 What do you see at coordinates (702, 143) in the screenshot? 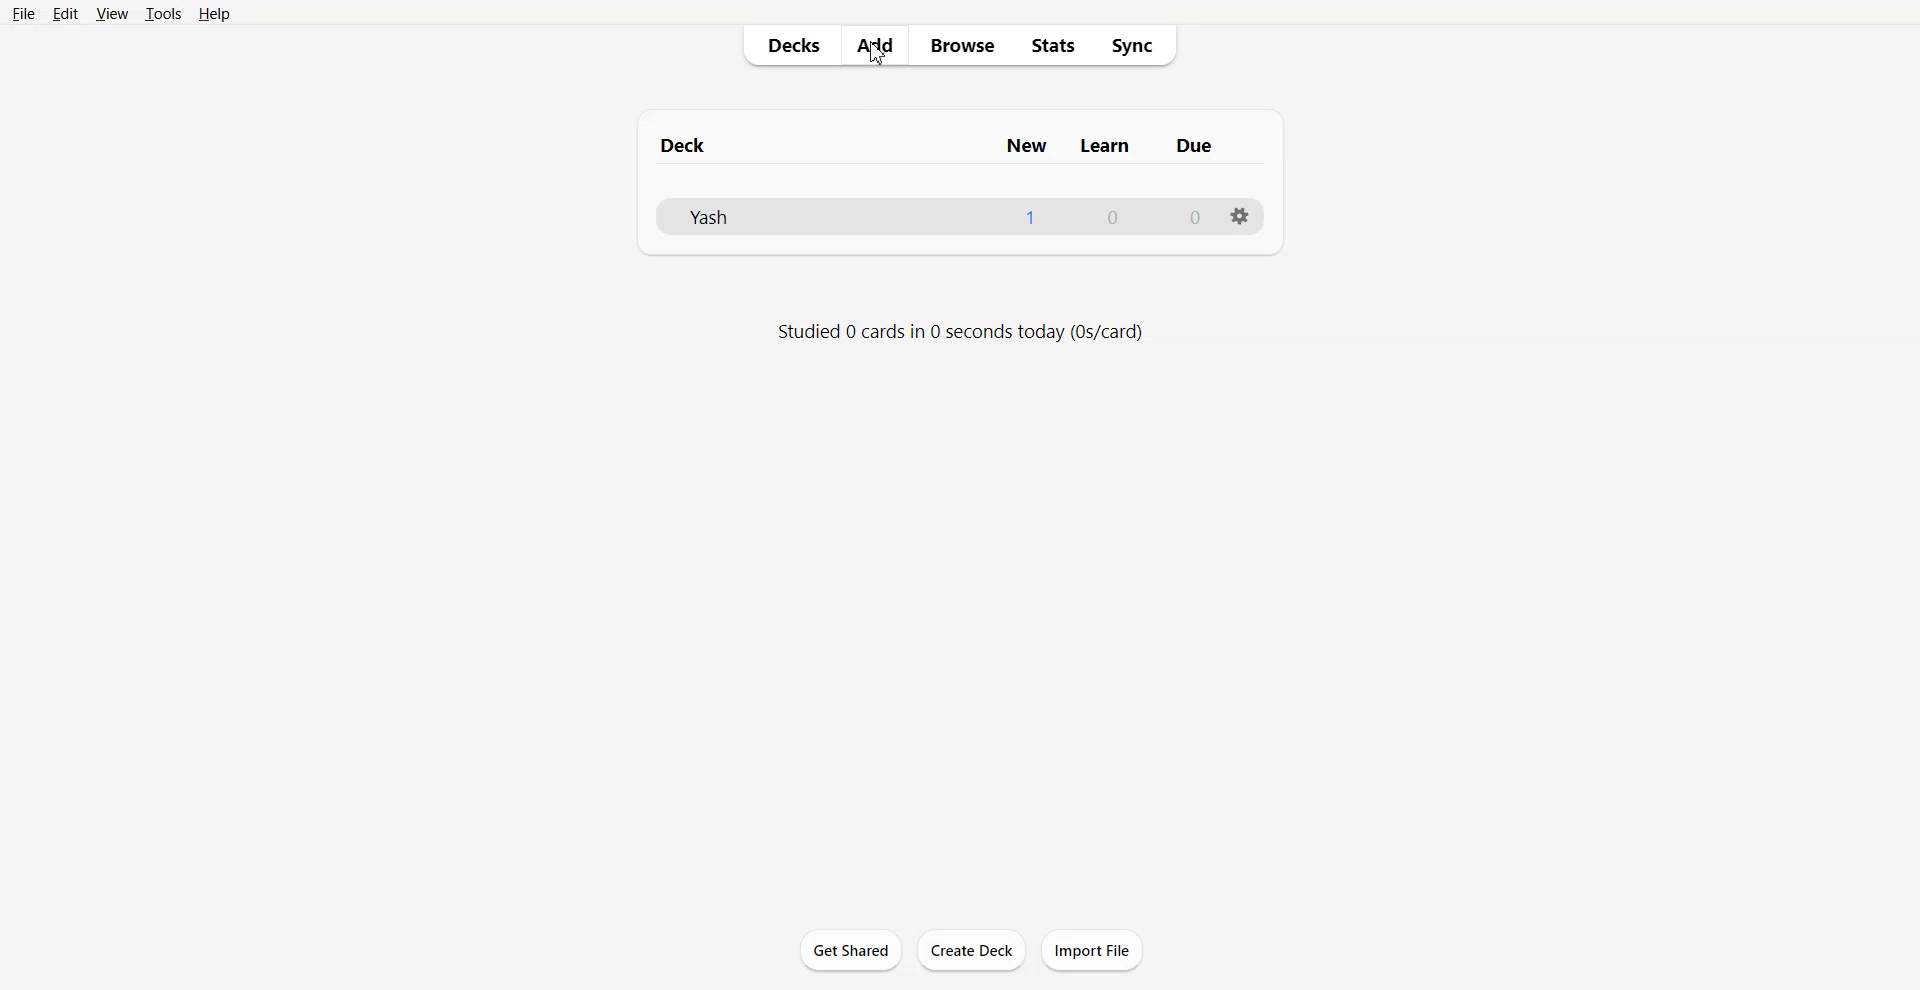
I see `deck` at bounding box center [702, 143].